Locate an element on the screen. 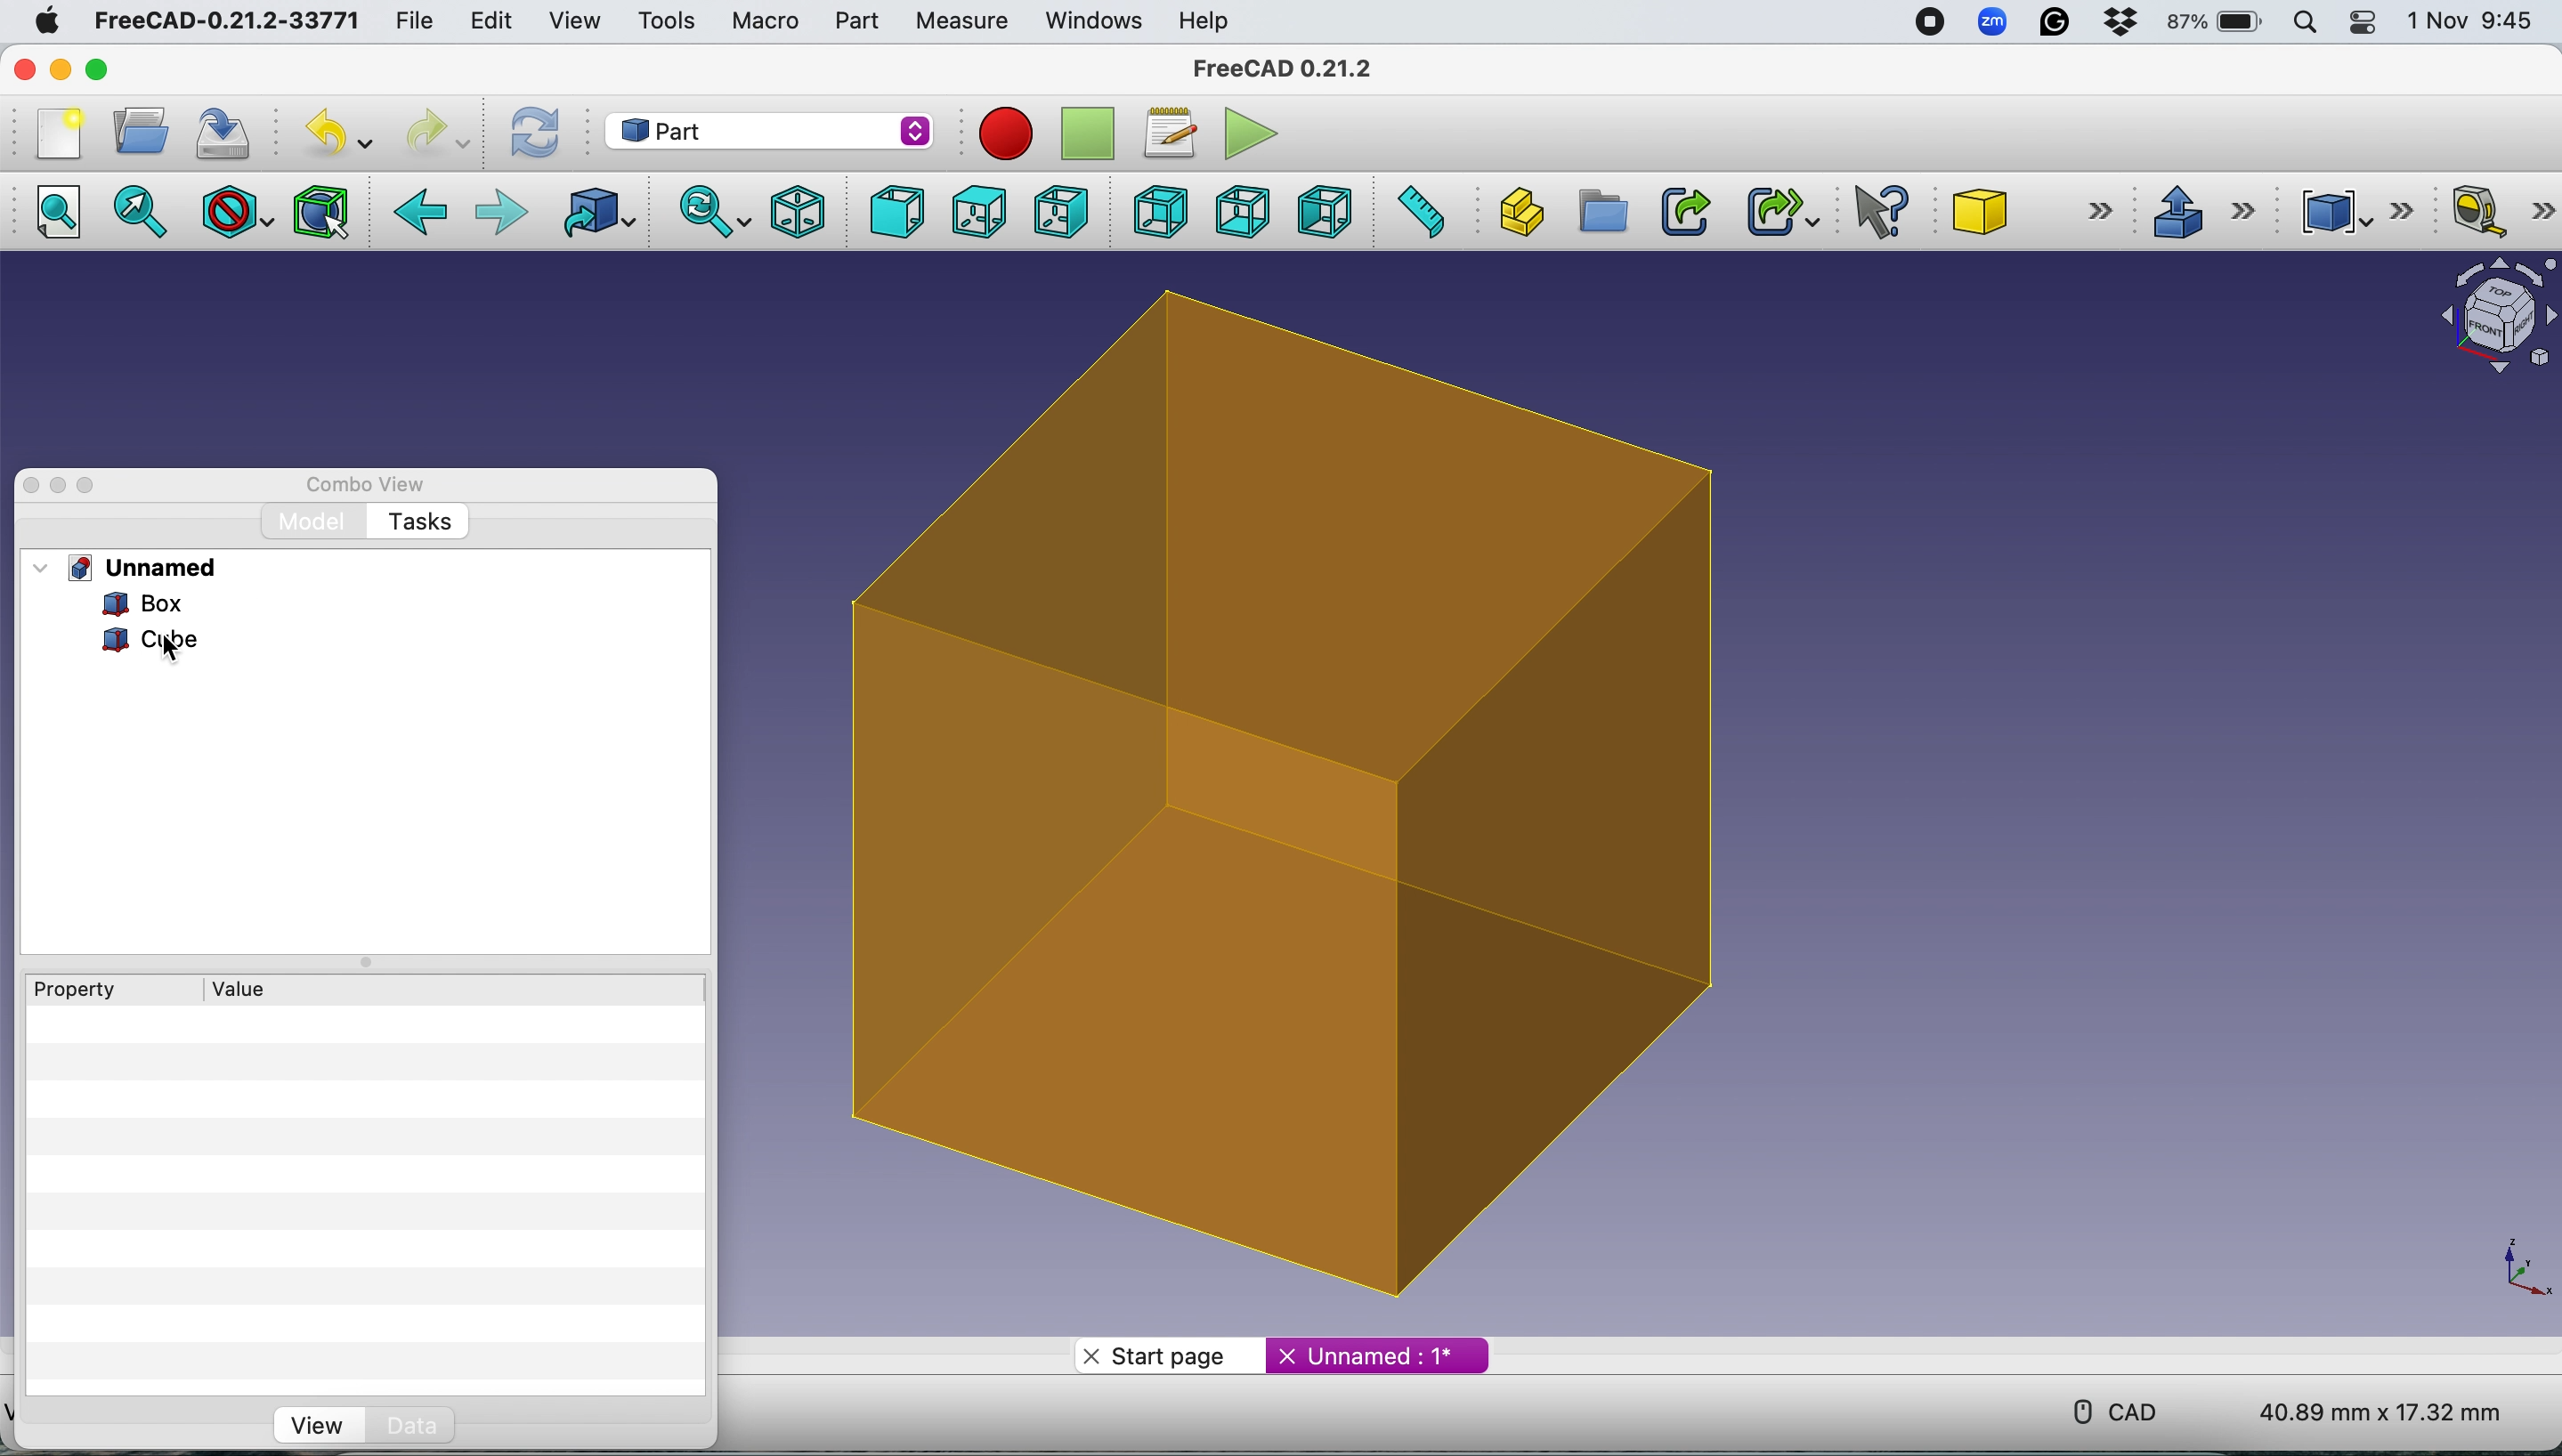 This screenshot has height=1456, width=2562. Macros is located at coordinates (1176, 134).